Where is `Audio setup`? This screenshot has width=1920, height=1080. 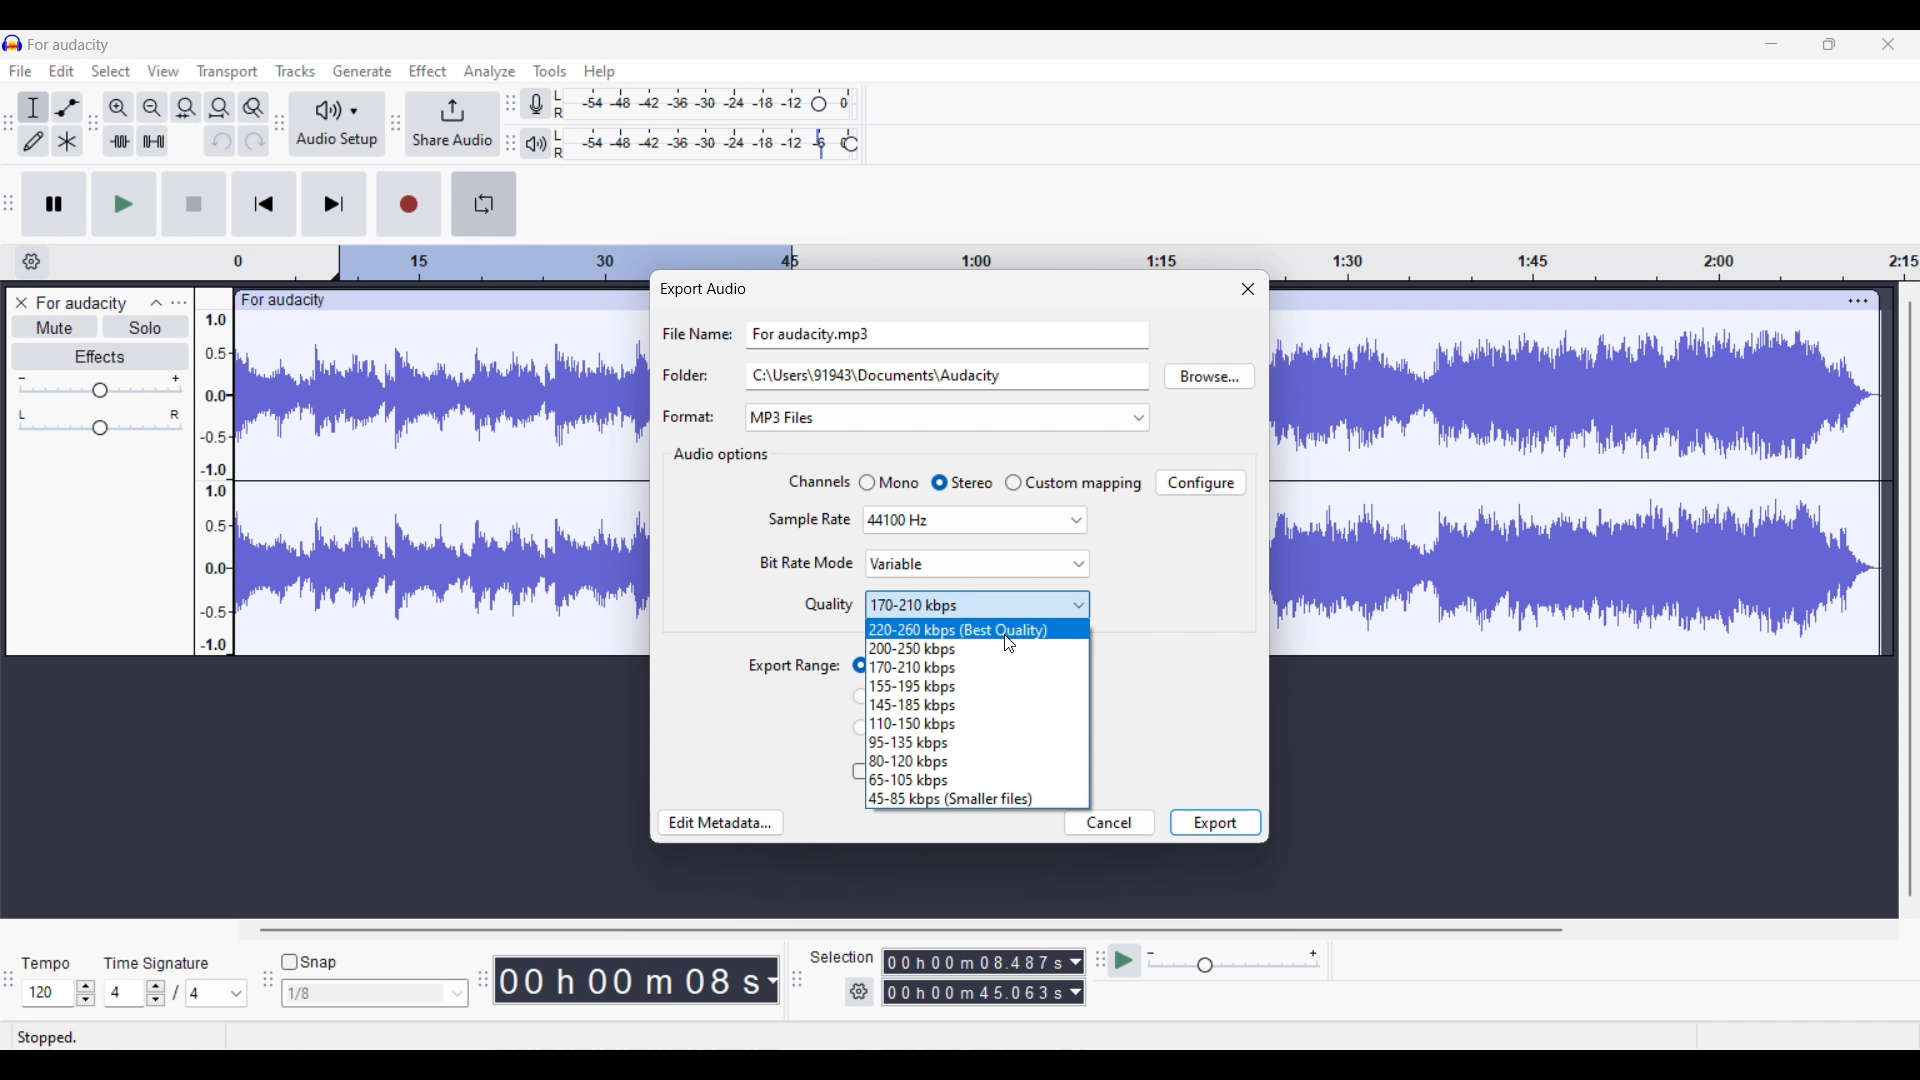
Audio setup is located at coordinates (337, 125).